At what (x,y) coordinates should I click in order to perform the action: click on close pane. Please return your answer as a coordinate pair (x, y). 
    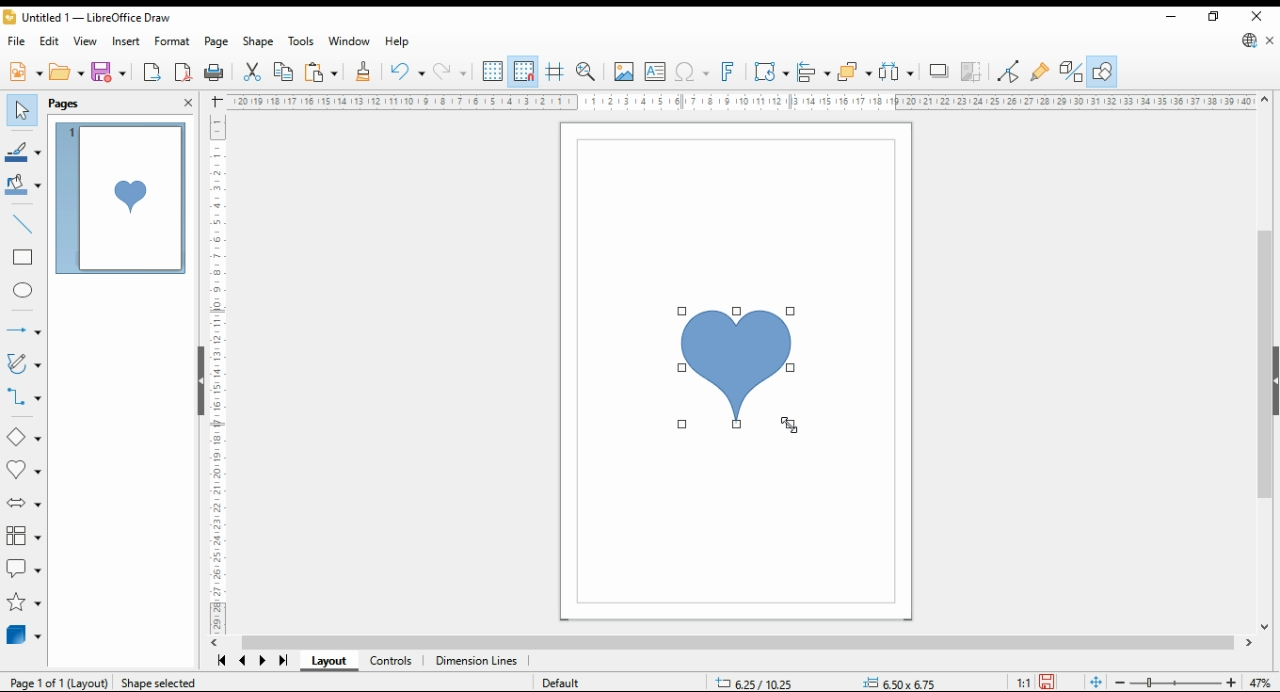
    Looking at the image, I should click on (189, 103).